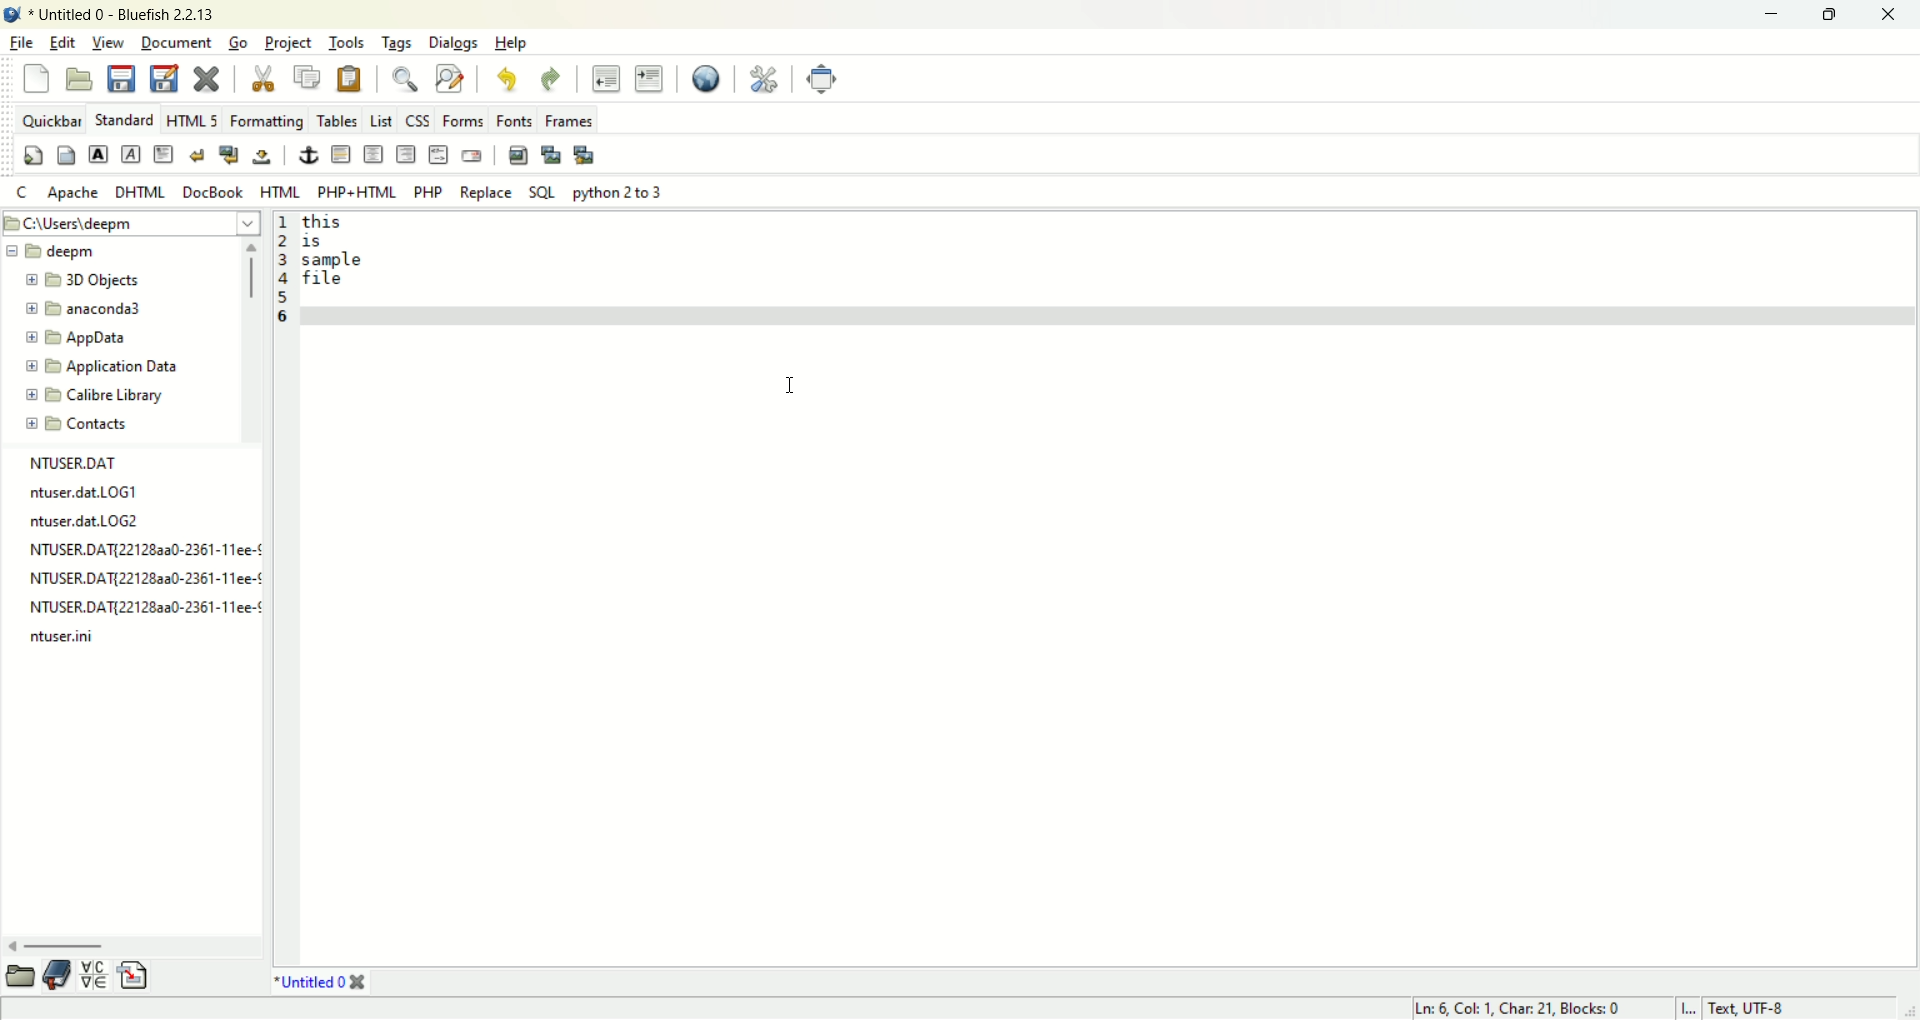 This screenshot has width=1920, height=1020. I want to click on quick start, so click(33, 155).